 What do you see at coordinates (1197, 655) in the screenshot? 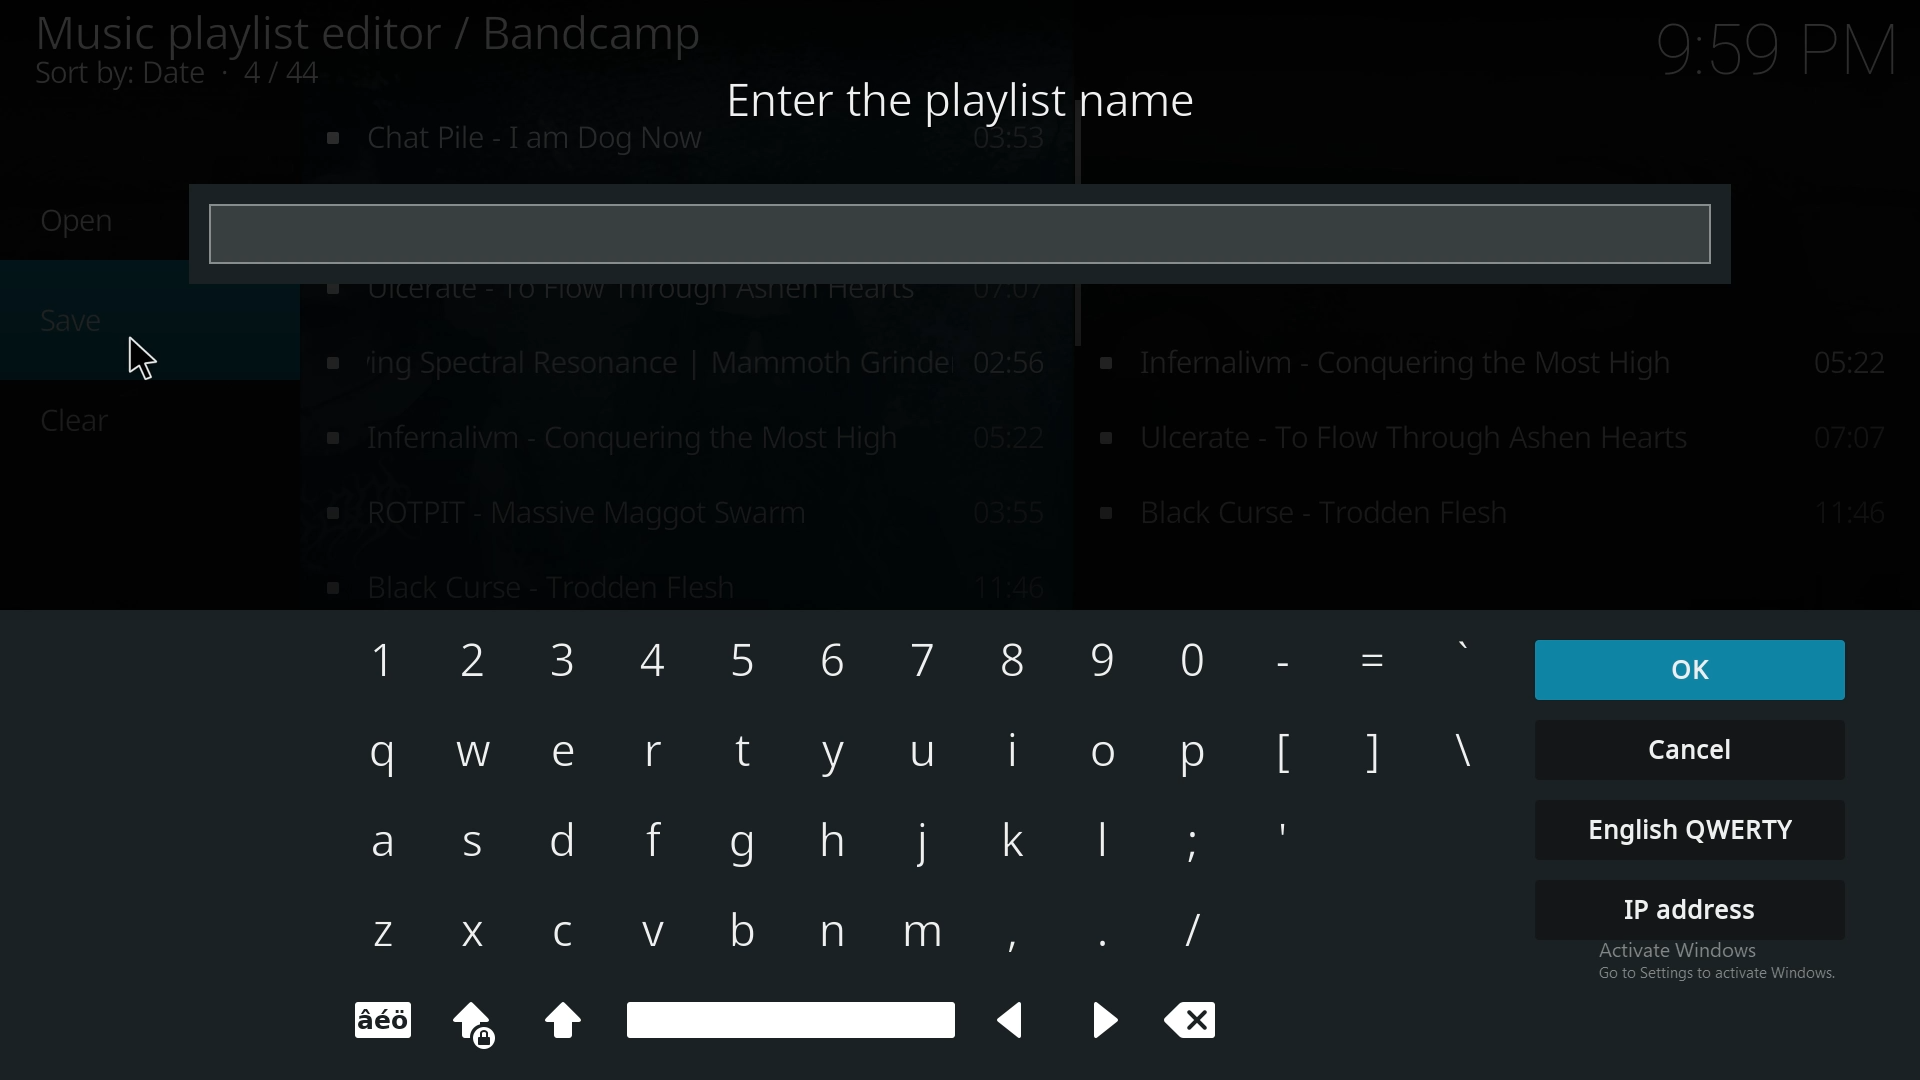
I see `keyboard input` at bounding box center [1197, 655].